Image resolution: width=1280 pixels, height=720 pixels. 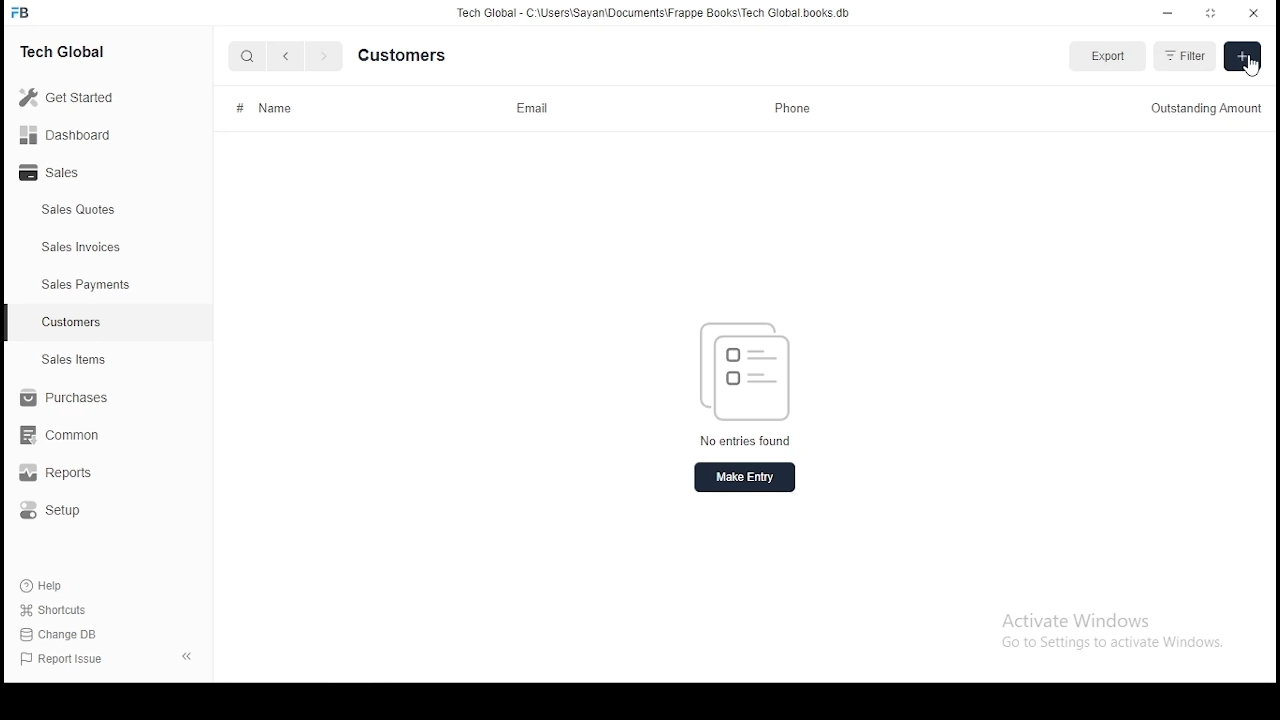 I want to click on setup, so click(x=58, y=513).